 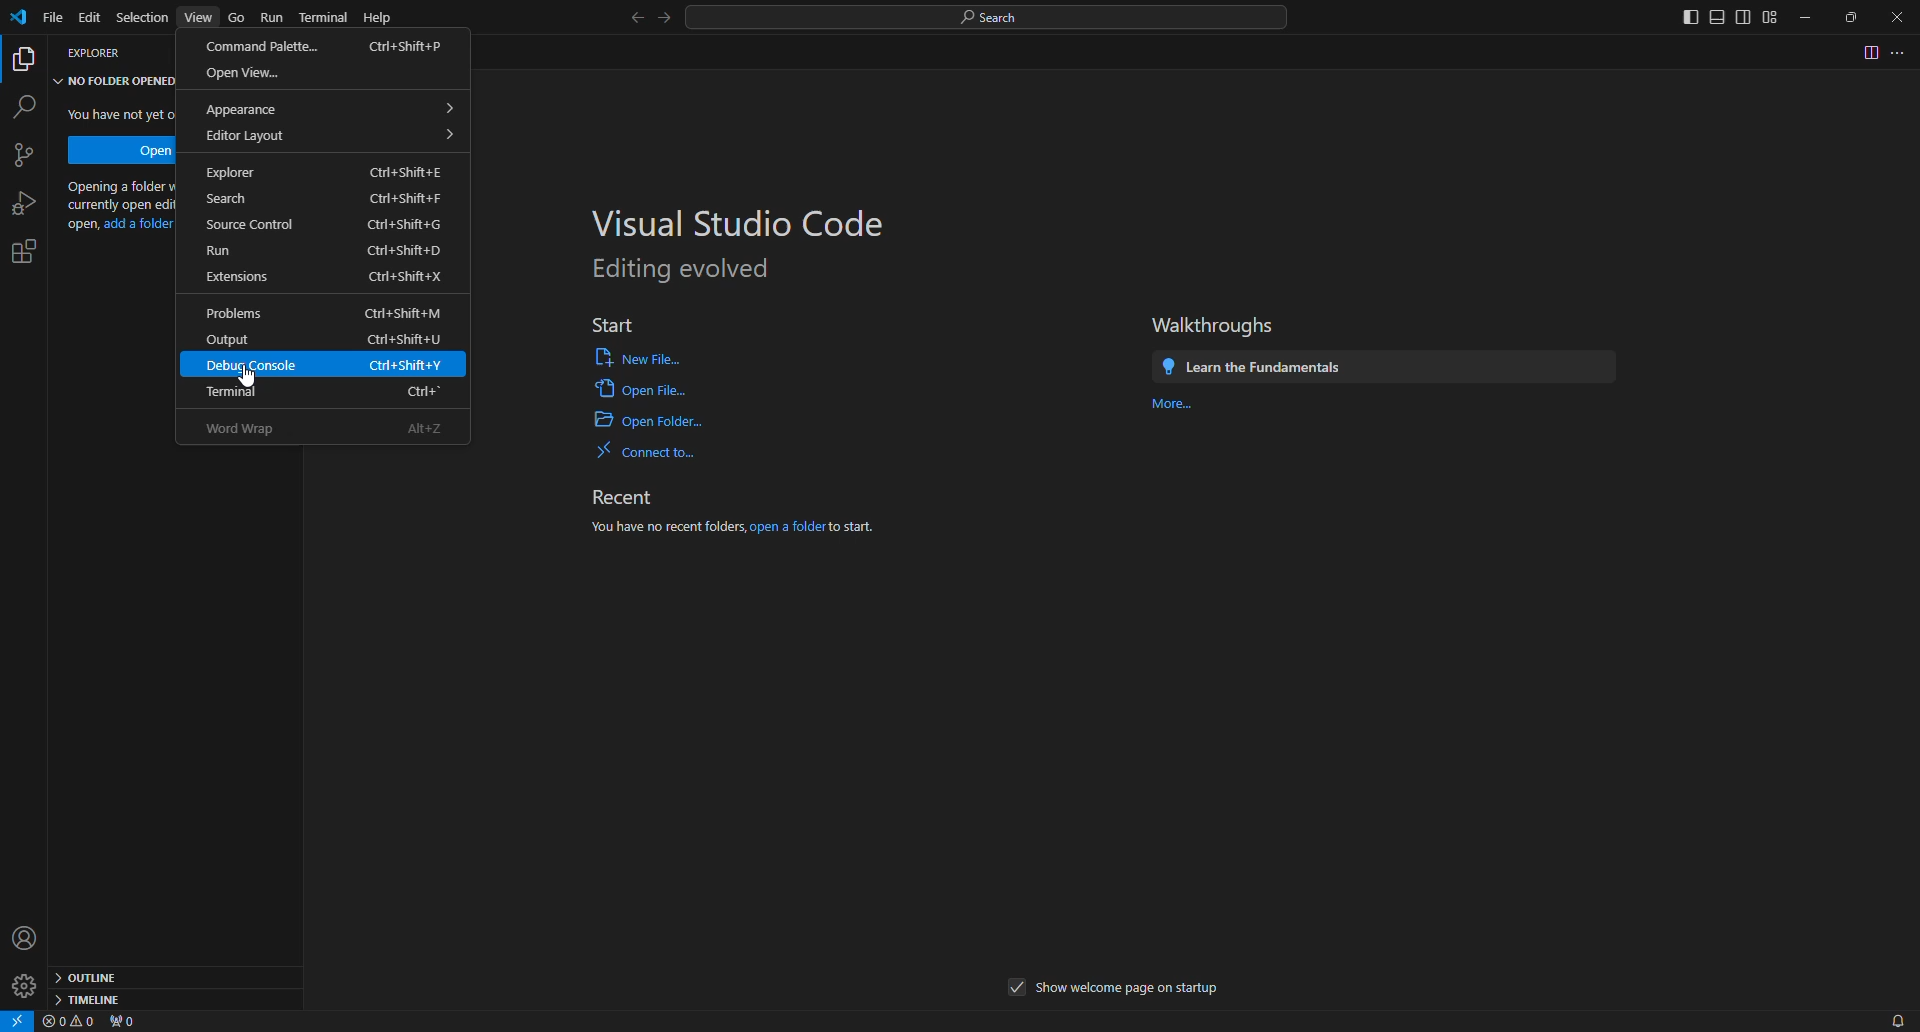 What do you see at coordinates (121, 149) in the screenshot?
I see `Open Folder` at bounding box center [121, 149].